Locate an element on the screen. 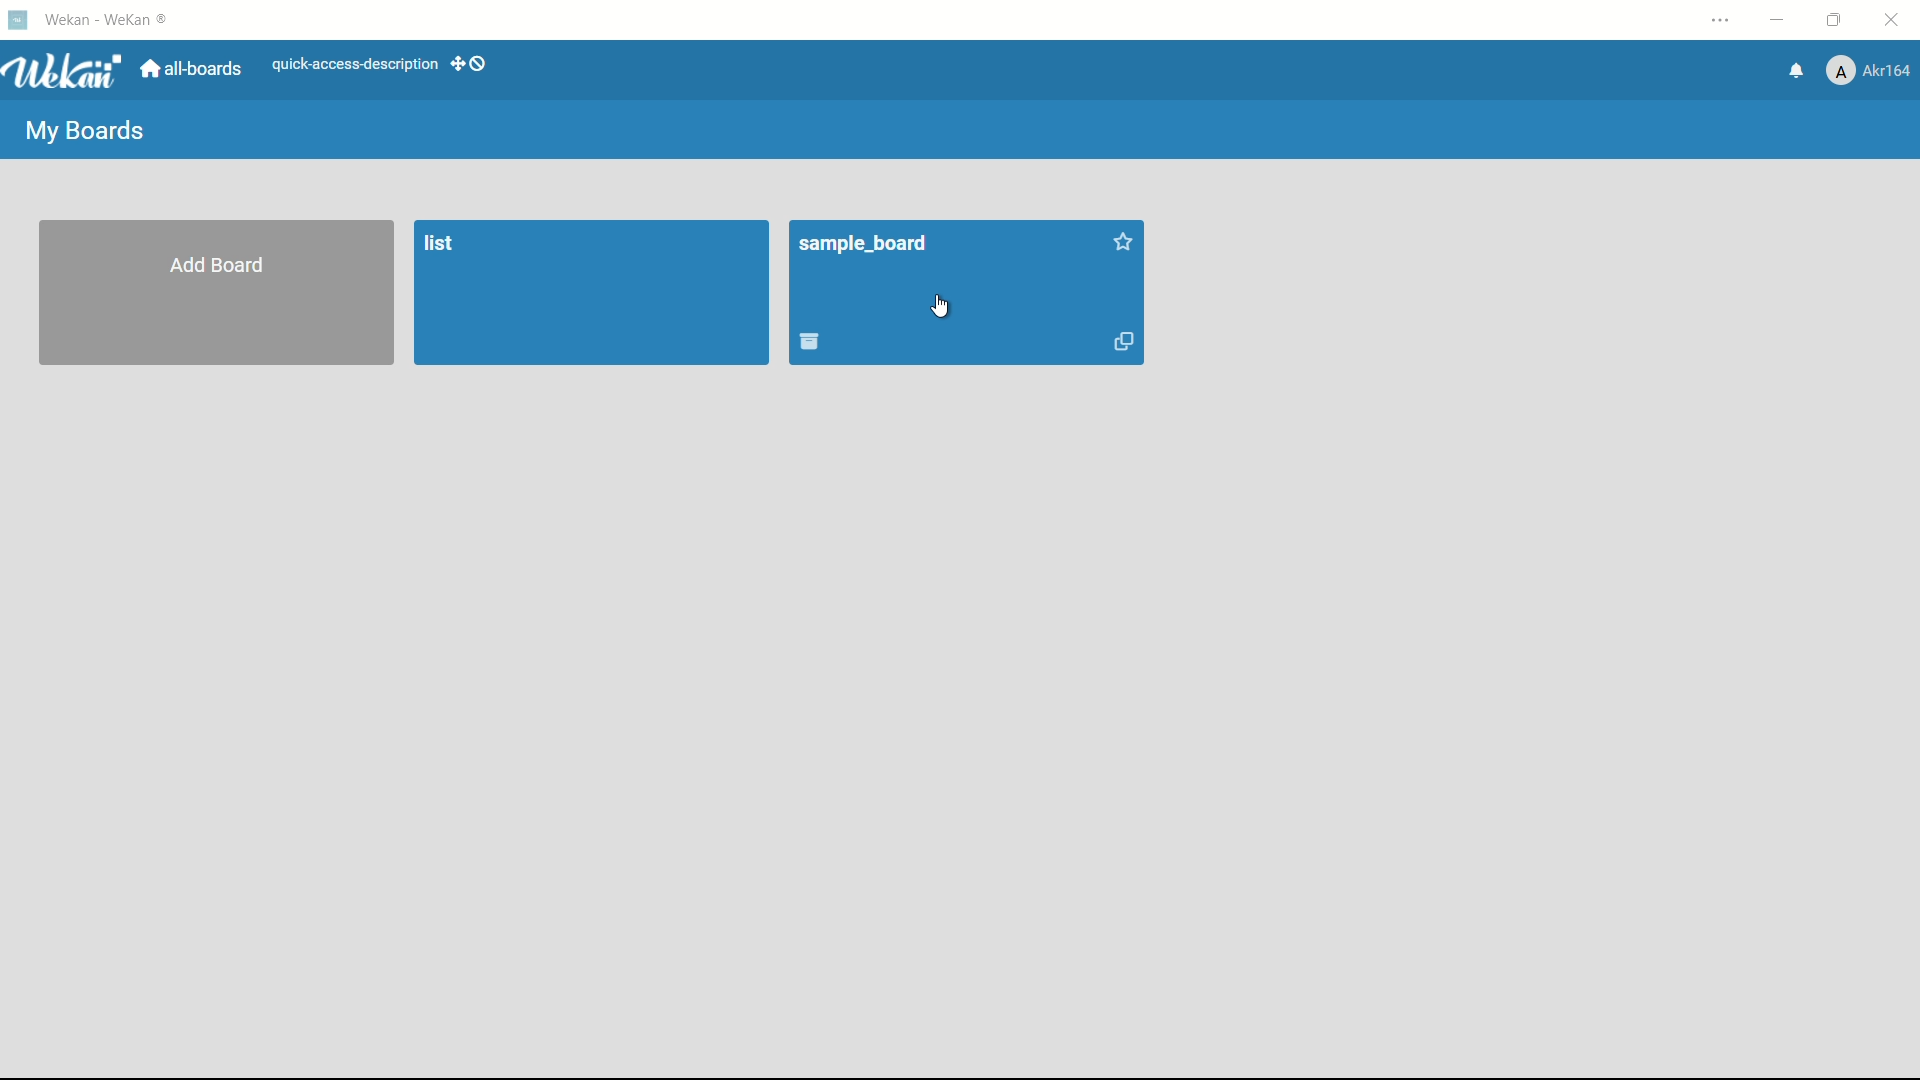  app name is located at coordinates (111, 19).